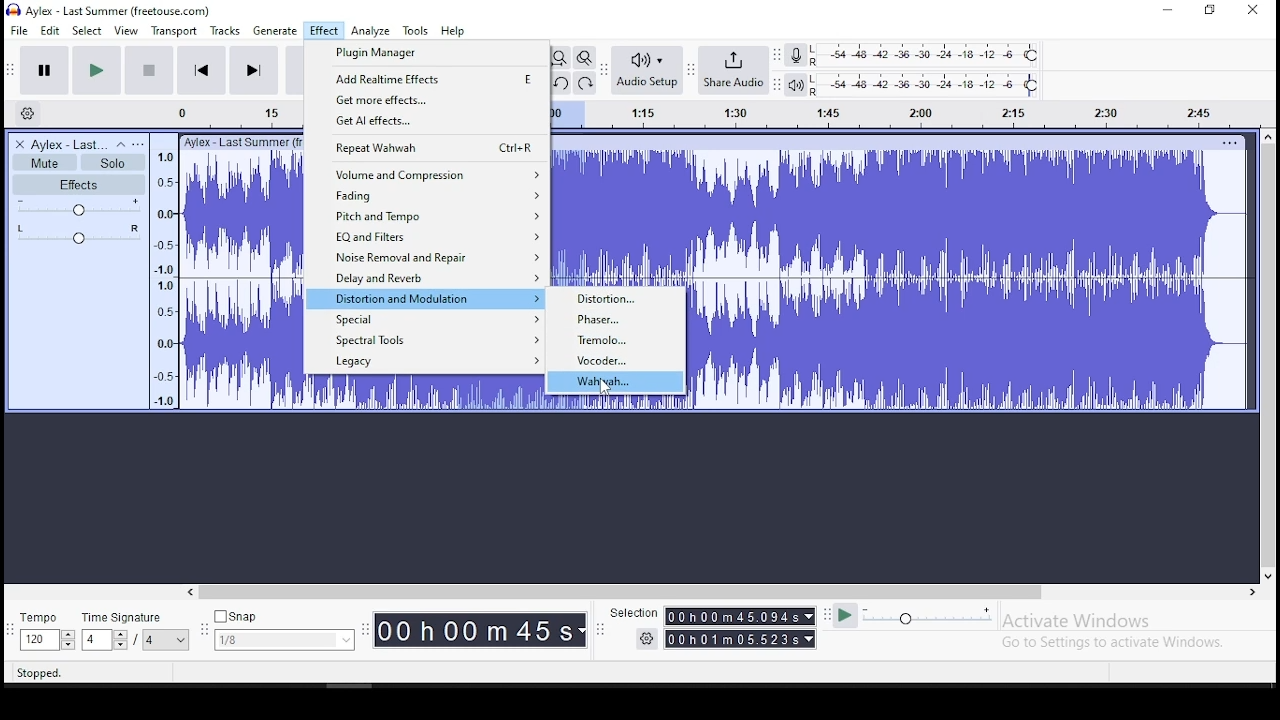  I want to click on recording level, so click(932, 54).